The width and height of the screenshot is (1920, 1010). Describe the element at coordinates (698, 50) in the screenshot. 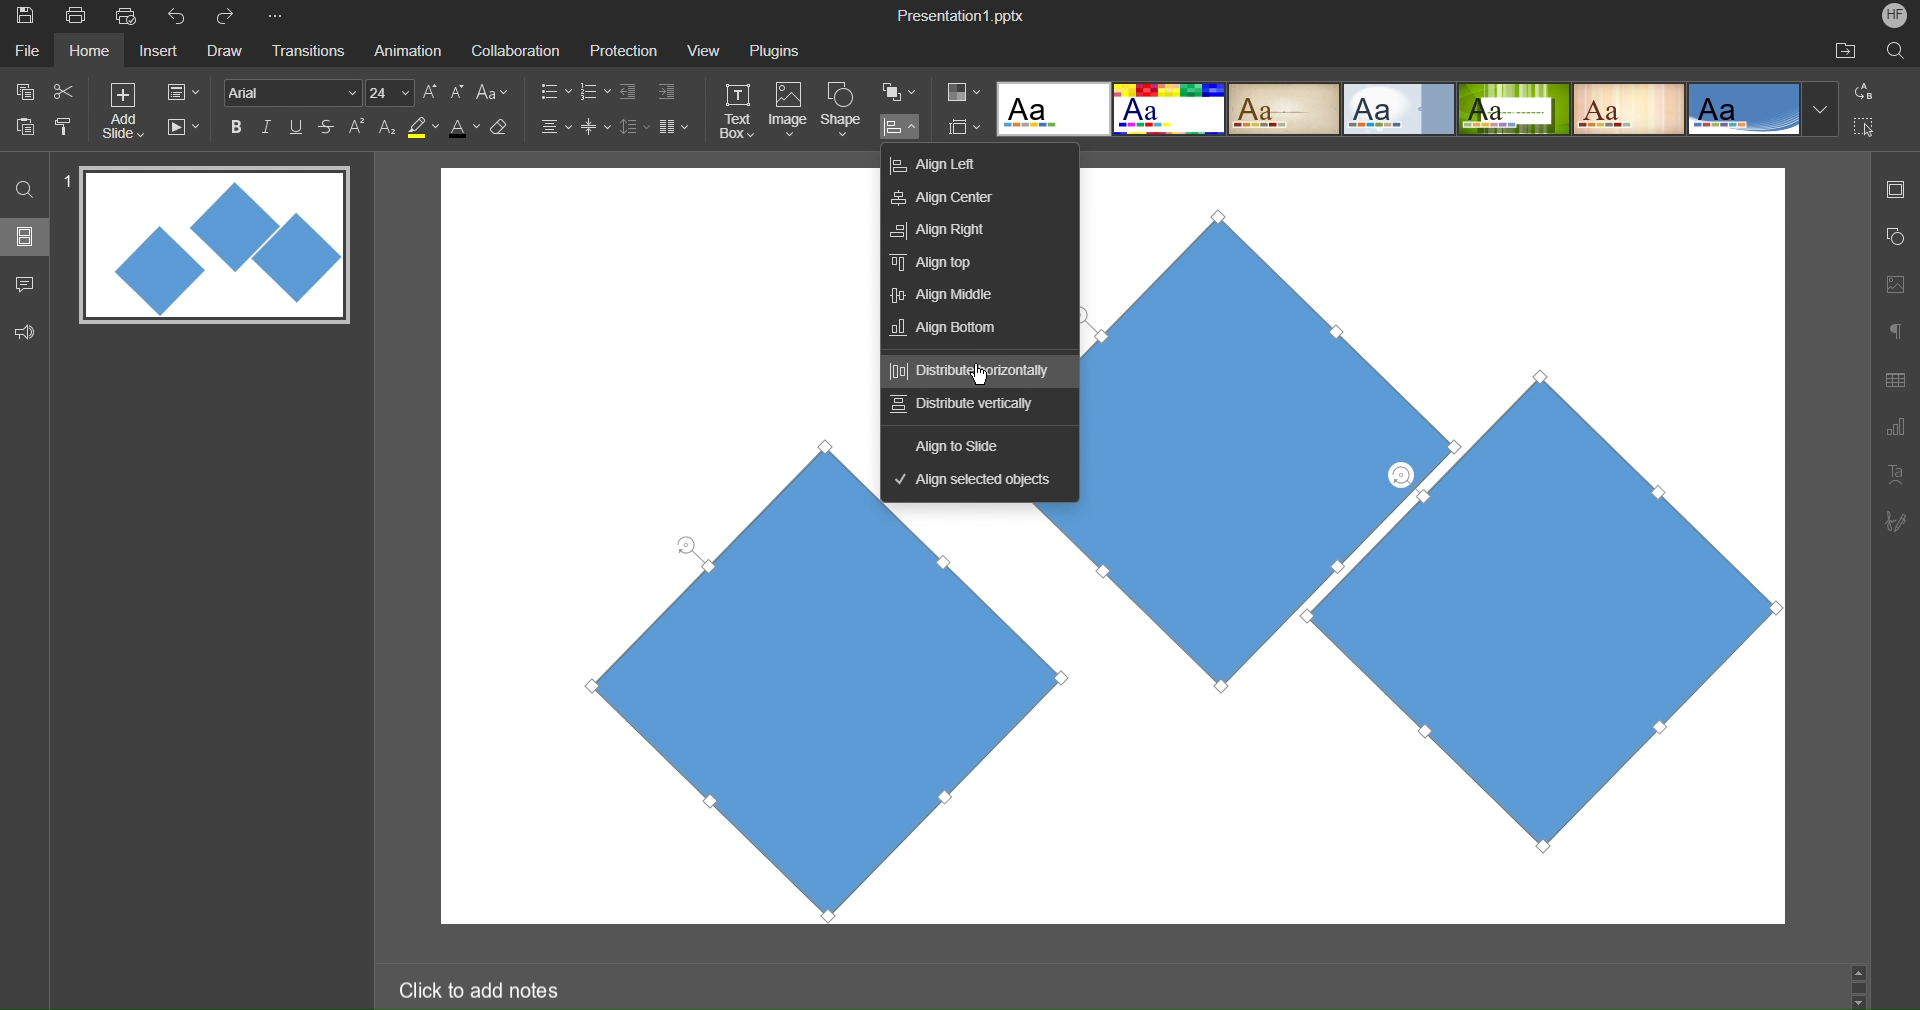

I see `View` at that location.